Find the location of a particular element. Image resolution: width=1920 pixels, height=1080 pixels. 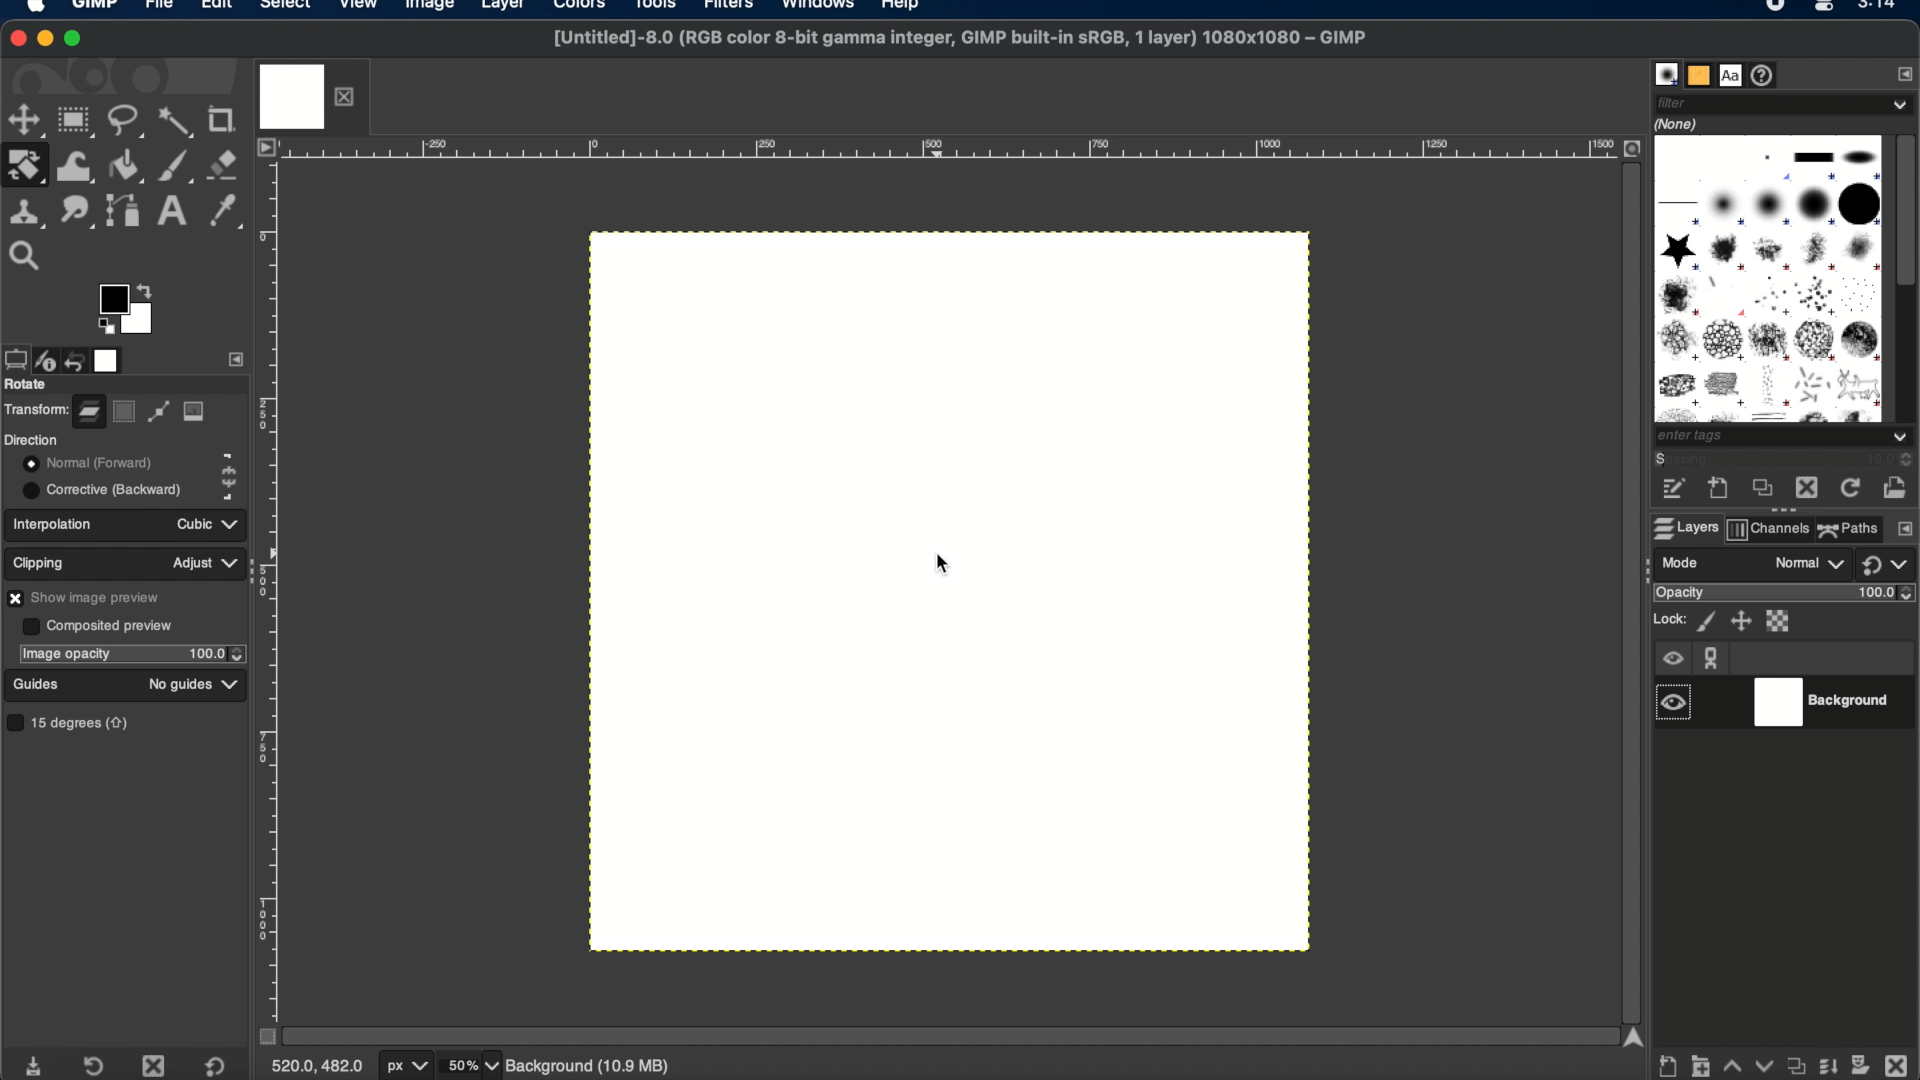

background is located at coordinates (1828, 703).